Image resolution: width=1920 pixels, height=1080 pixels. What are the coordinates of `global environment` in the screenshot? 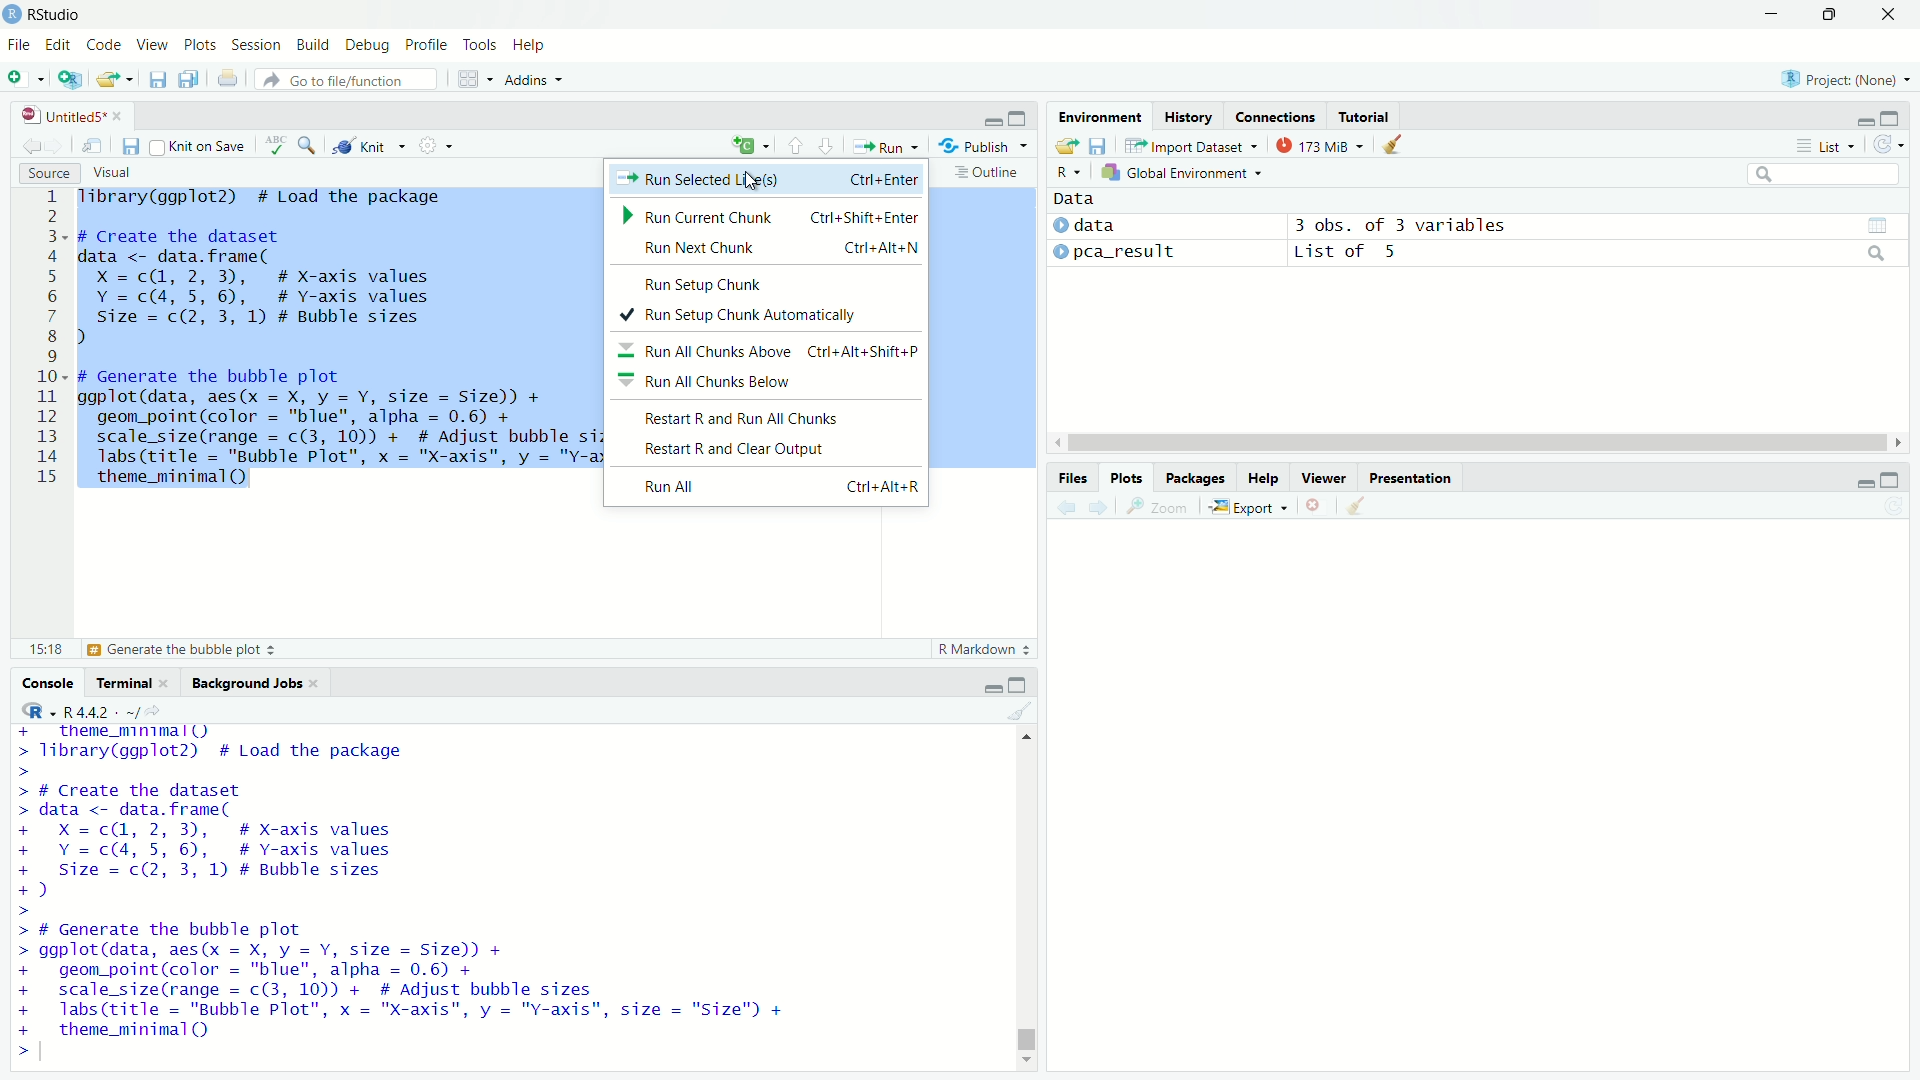 It's located at (1185, 171).